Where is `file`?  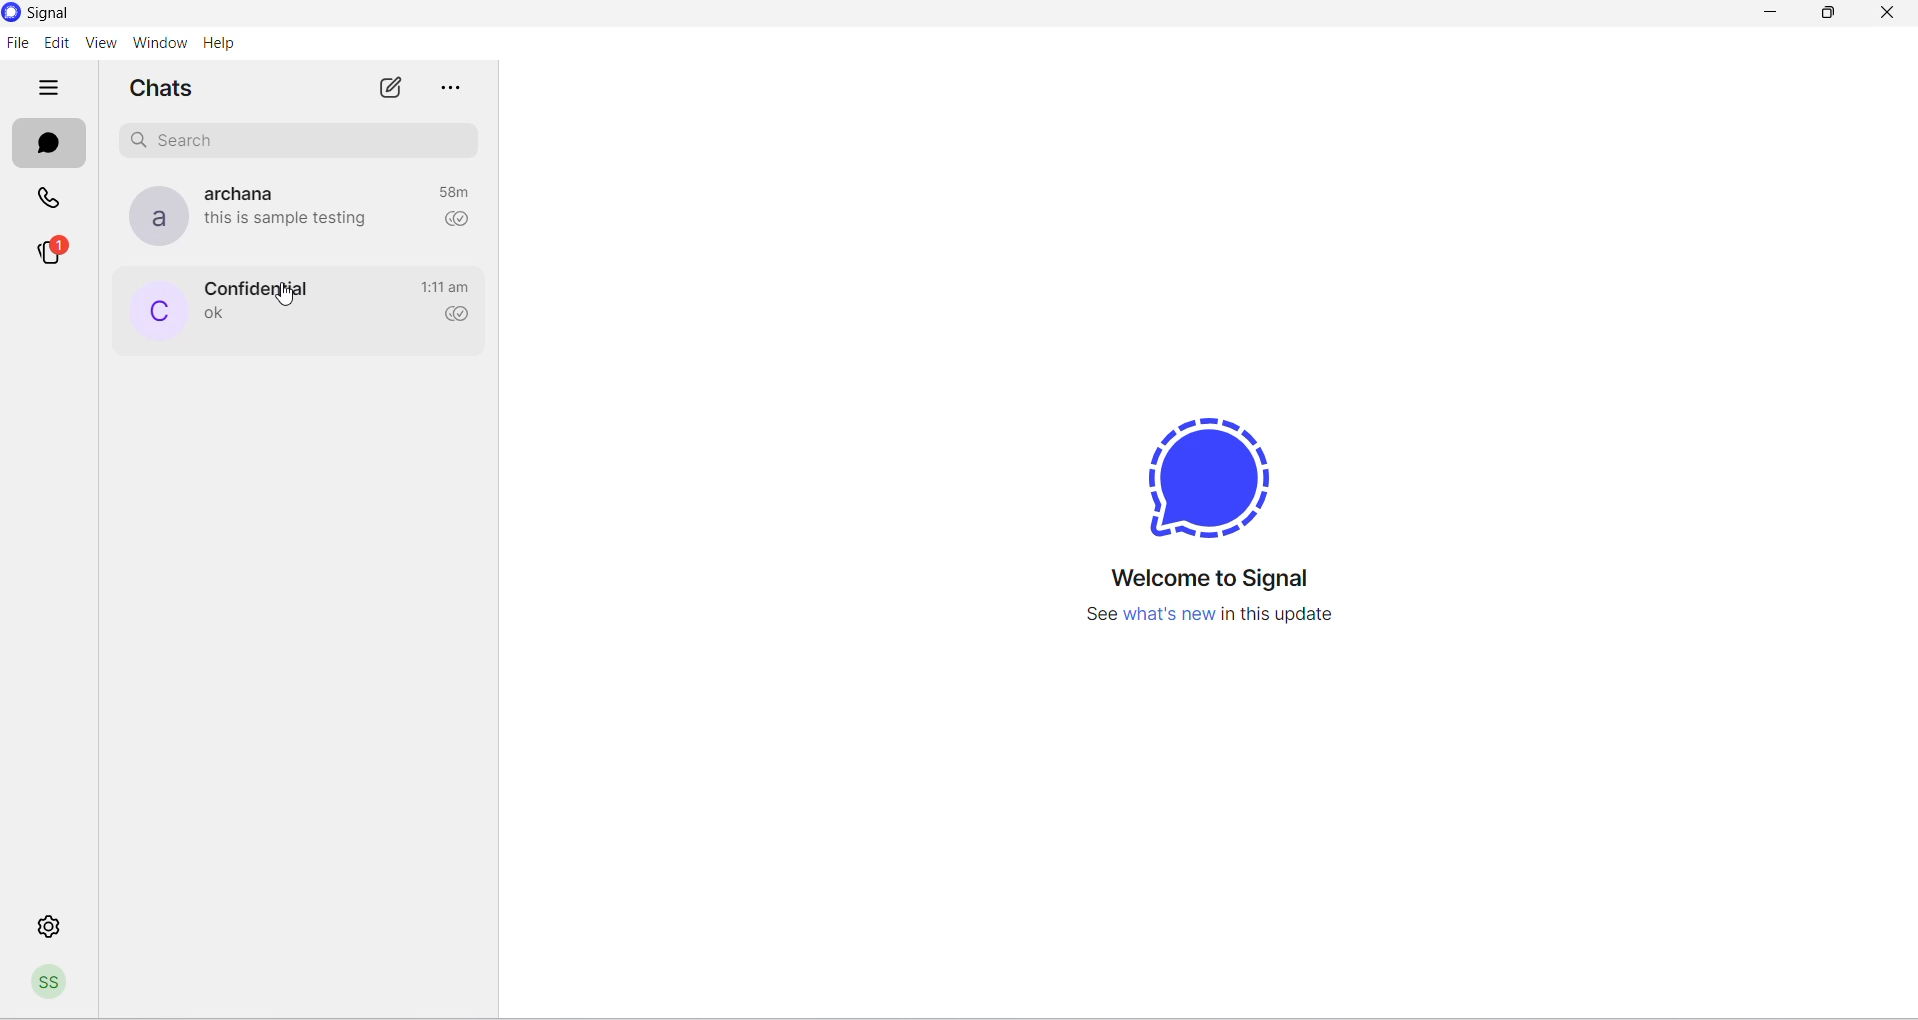
file is located at coordinates (19, 44).